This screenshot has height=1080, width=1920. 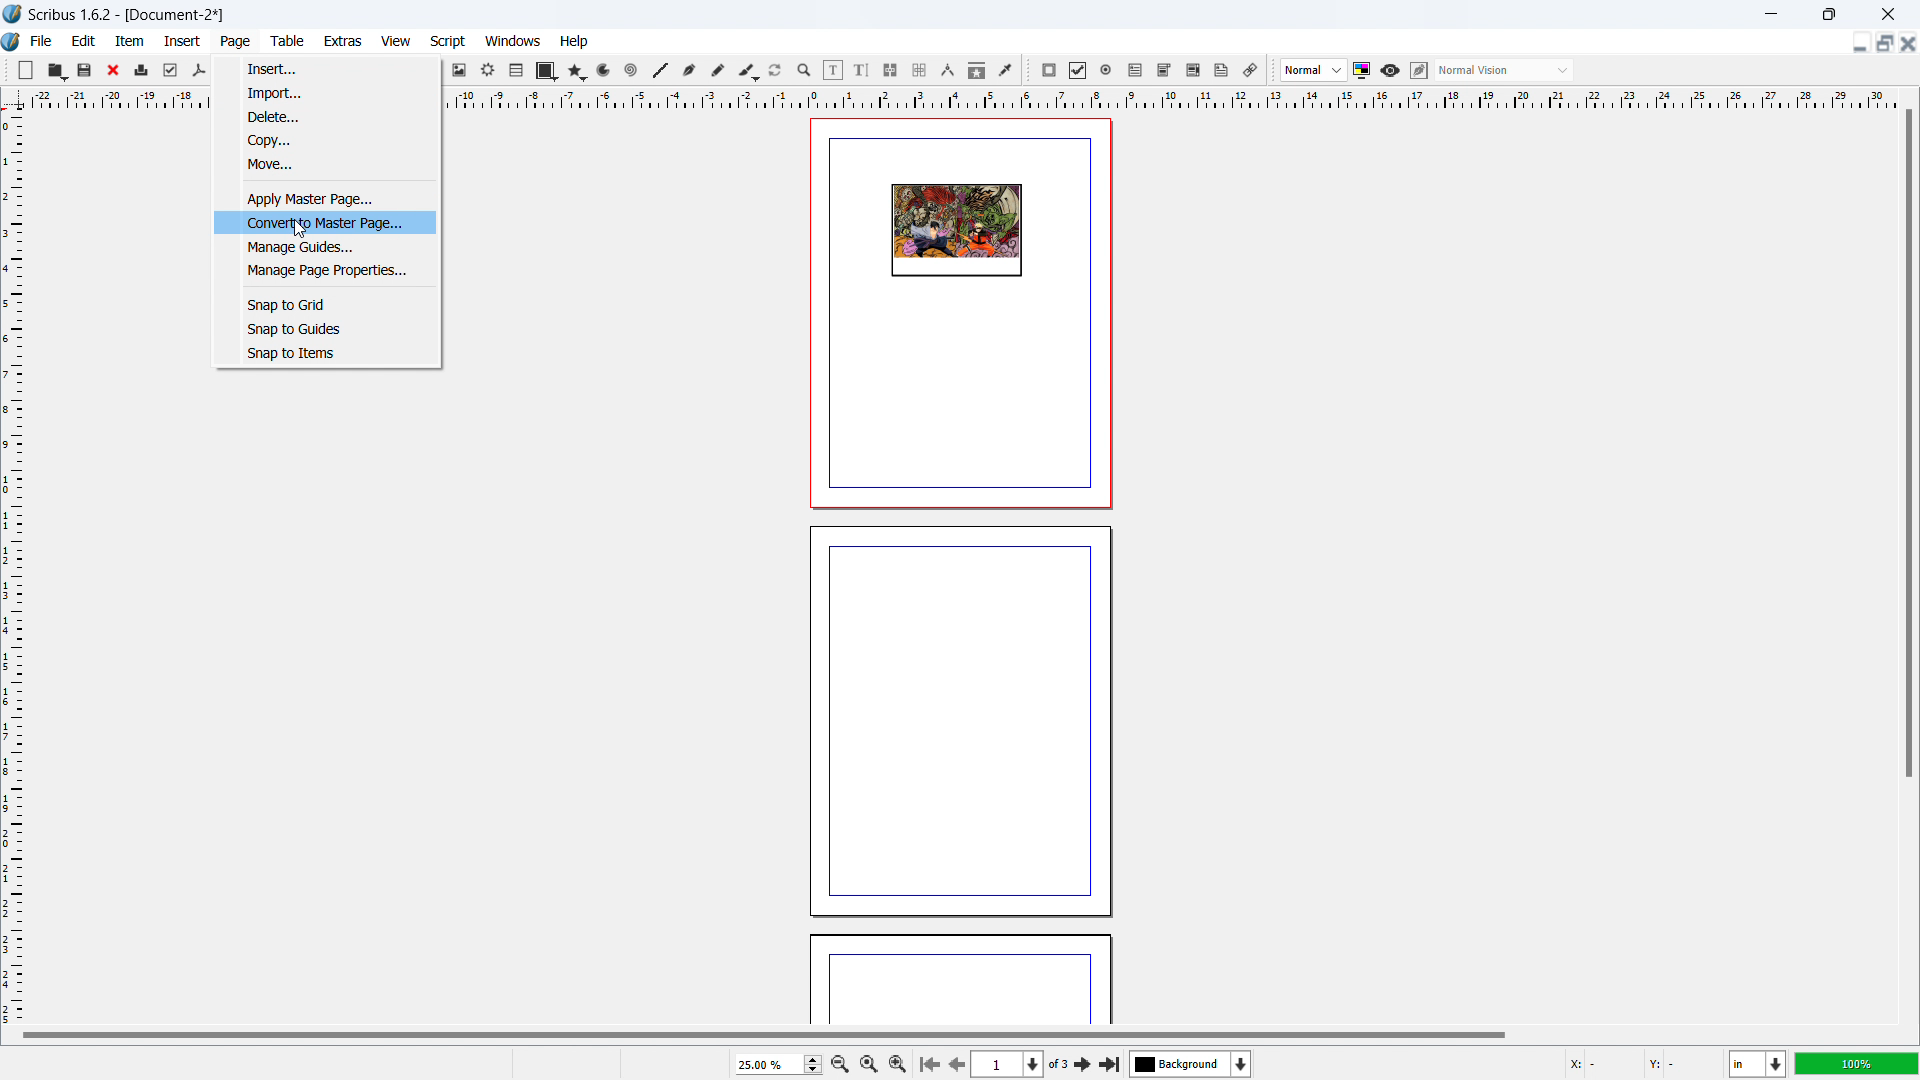 What do you see at coordinates (327, 140) in the screenshot?
I see `copy` at bounding box center [327, 140].